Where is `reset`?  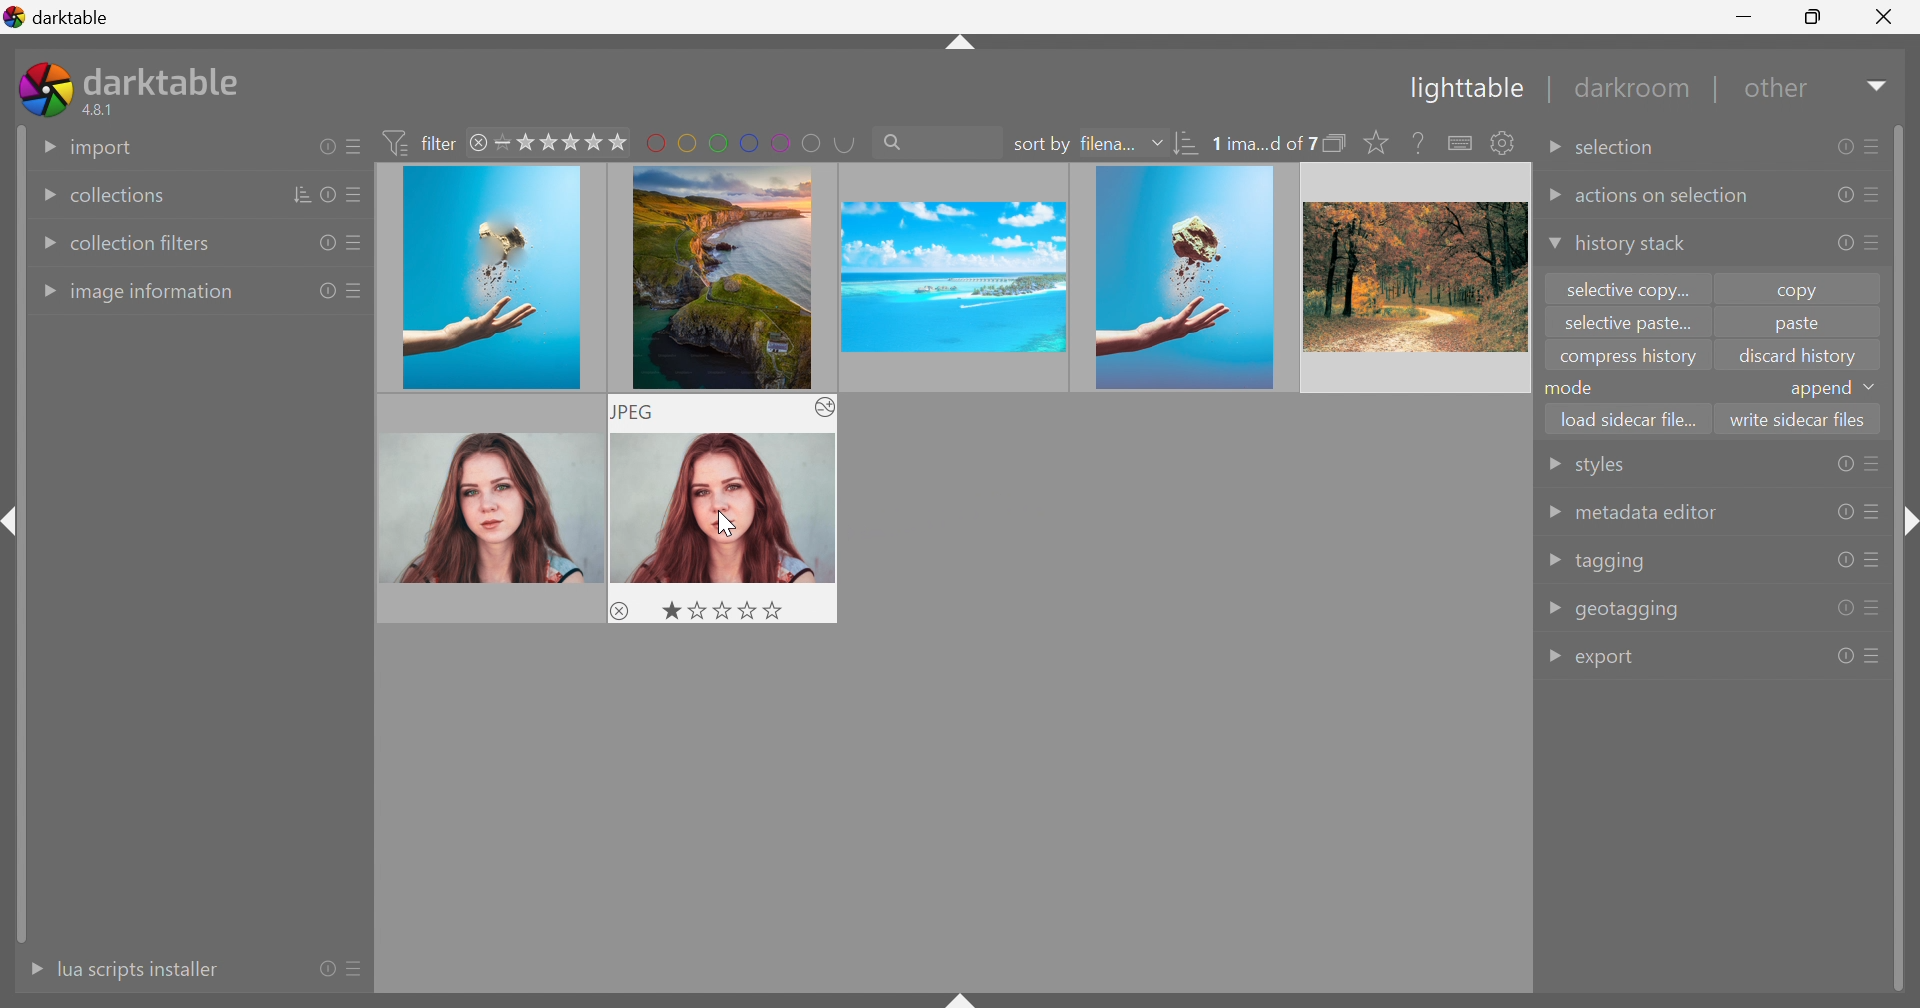 reset is located at coordinates (1841, 246).